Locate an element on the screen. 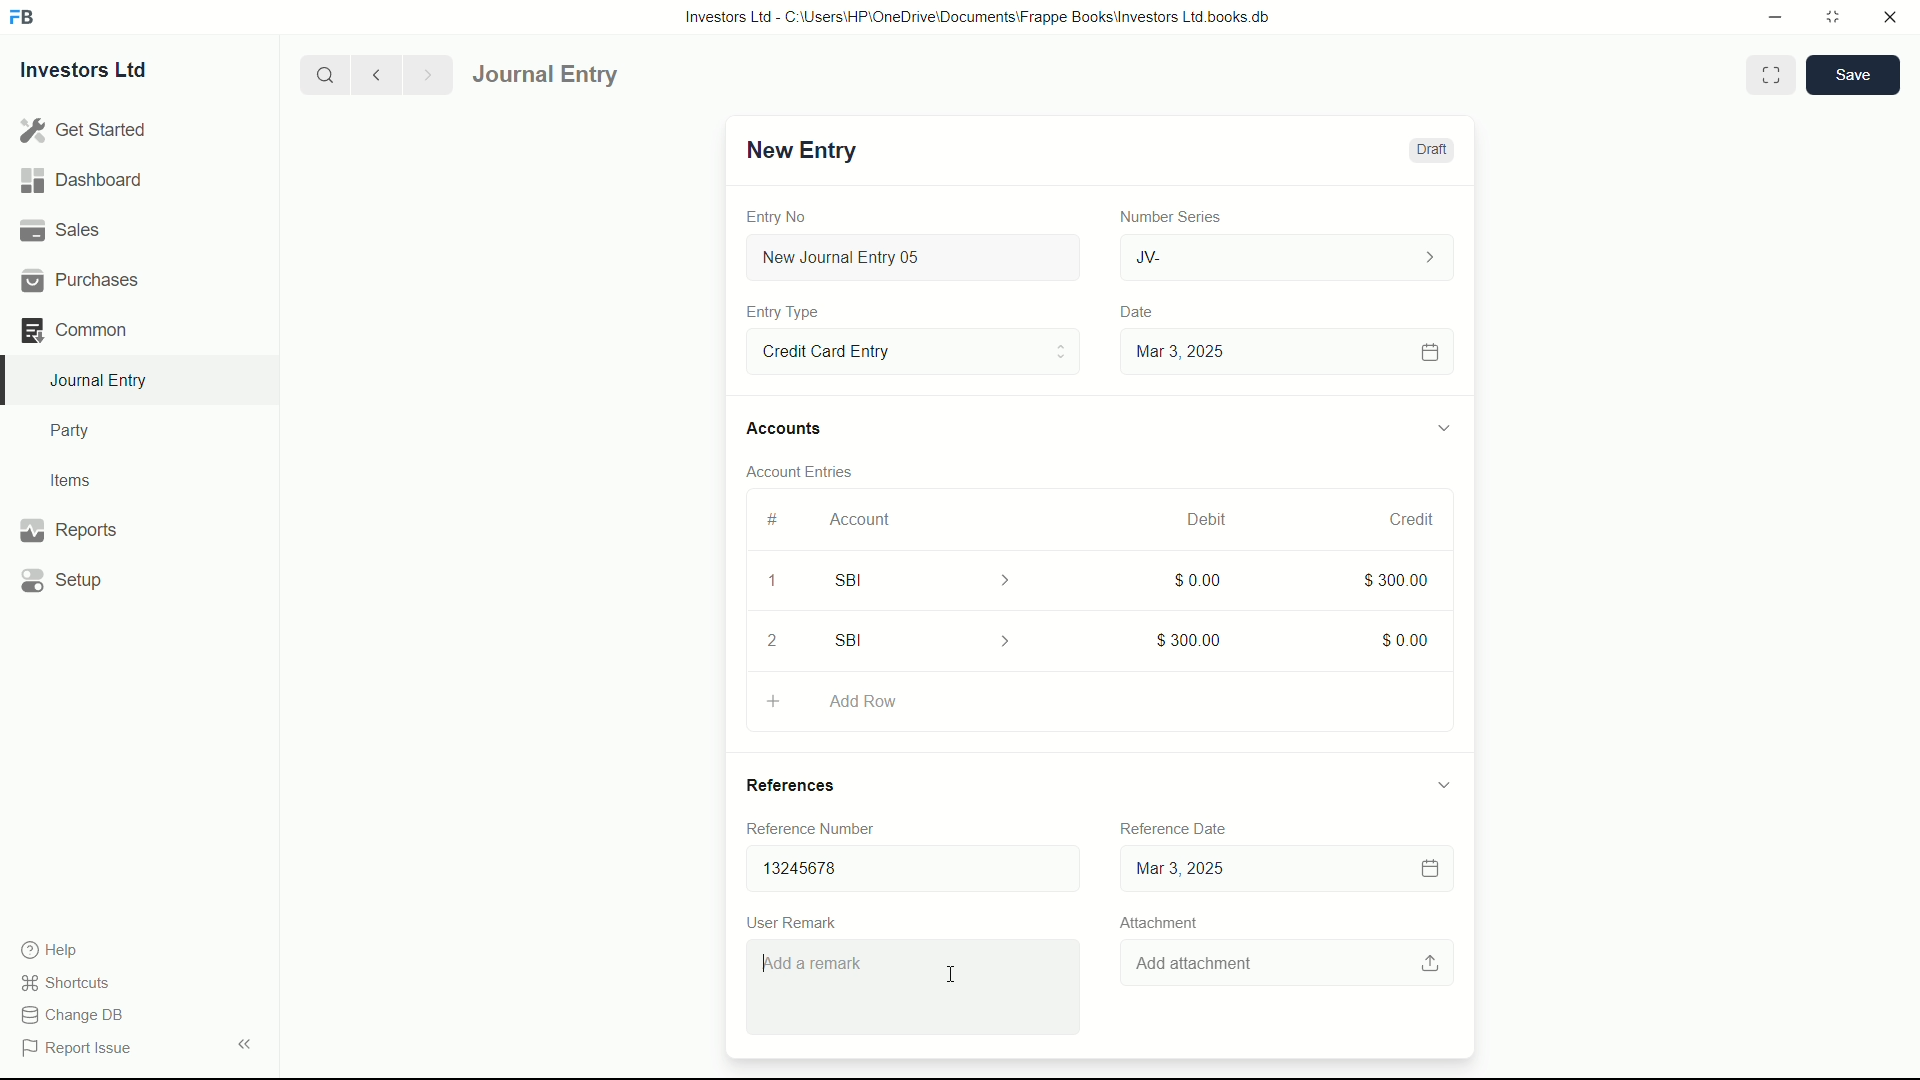  SBI is located at coordinates (936, 579).